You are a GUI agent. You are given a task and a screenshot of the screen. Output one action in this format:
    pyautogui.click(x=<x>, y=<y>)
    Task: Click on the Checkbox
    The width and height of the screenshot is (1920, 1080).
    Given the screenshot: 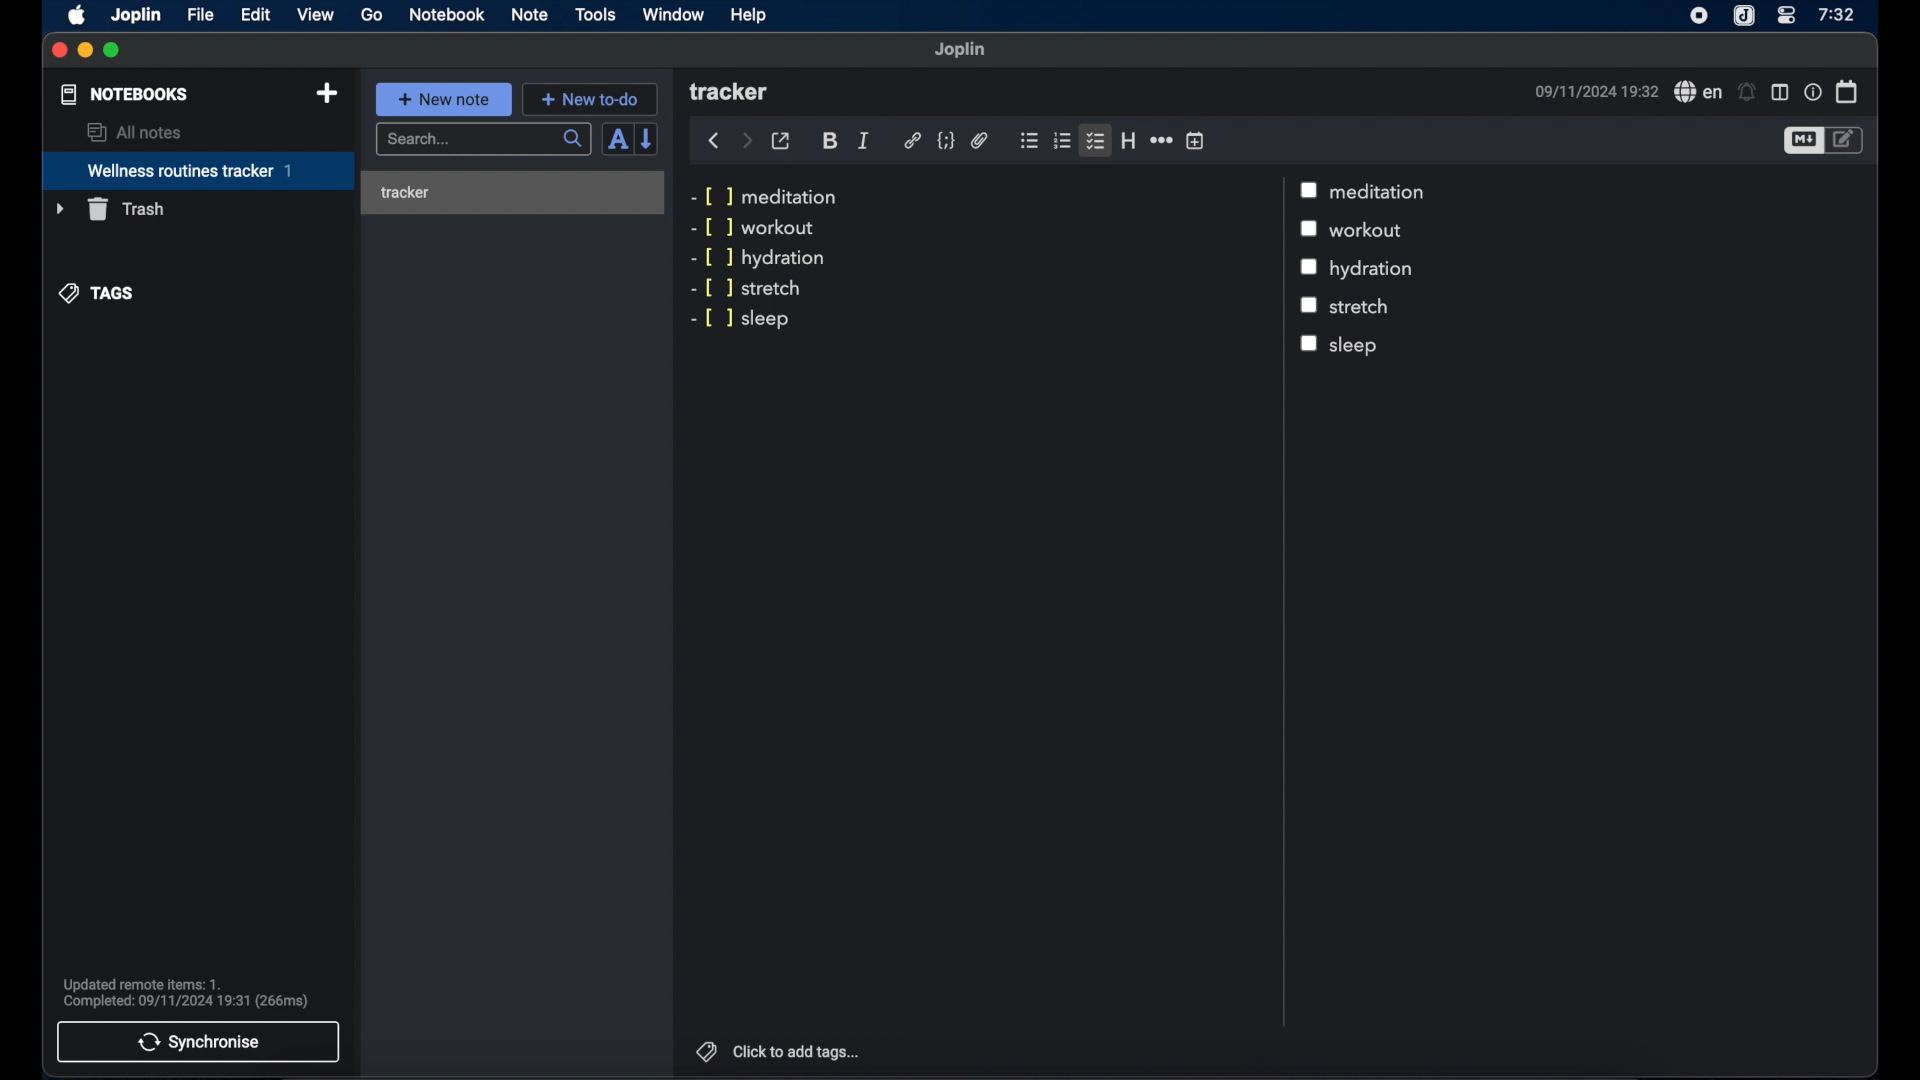 What is the action you would take?
    pyautogui.click(x=1310, y=307)
    